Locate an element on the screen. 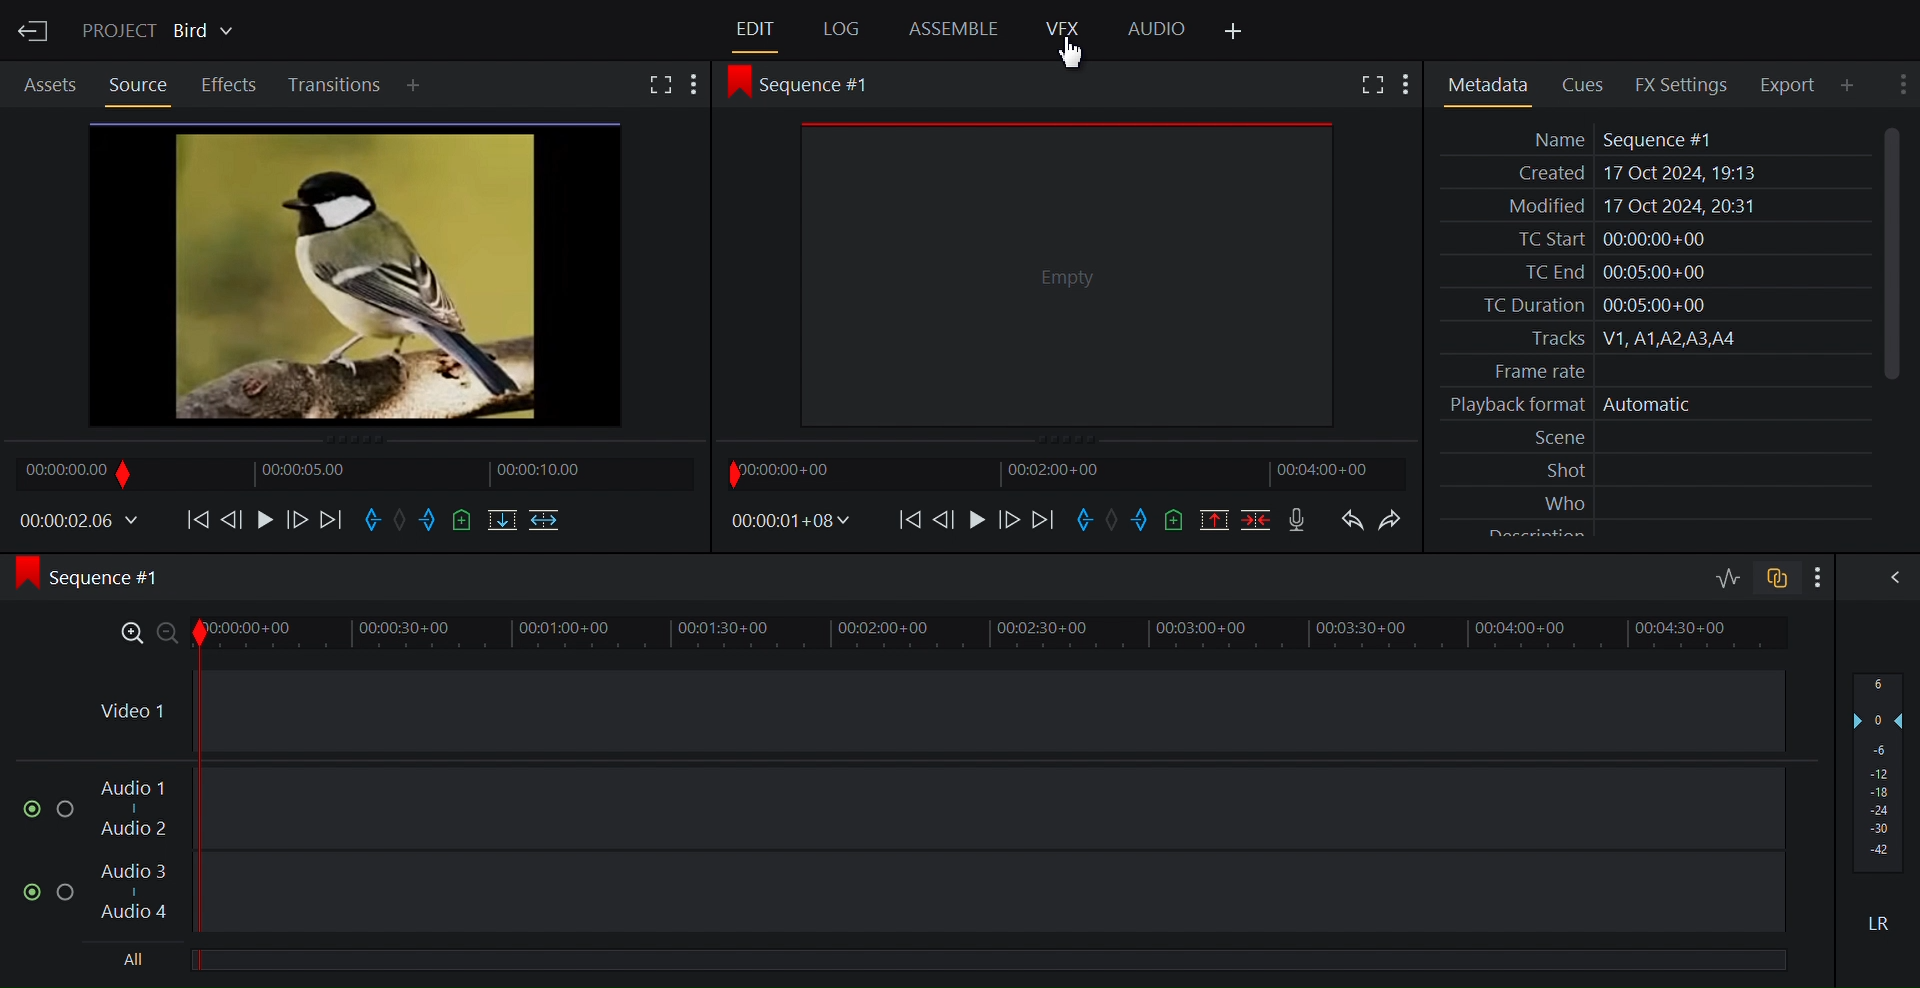 Image resolution: width=1920 pixels, height=988 pixels. Timeline is located at coordinates (1059, 469).